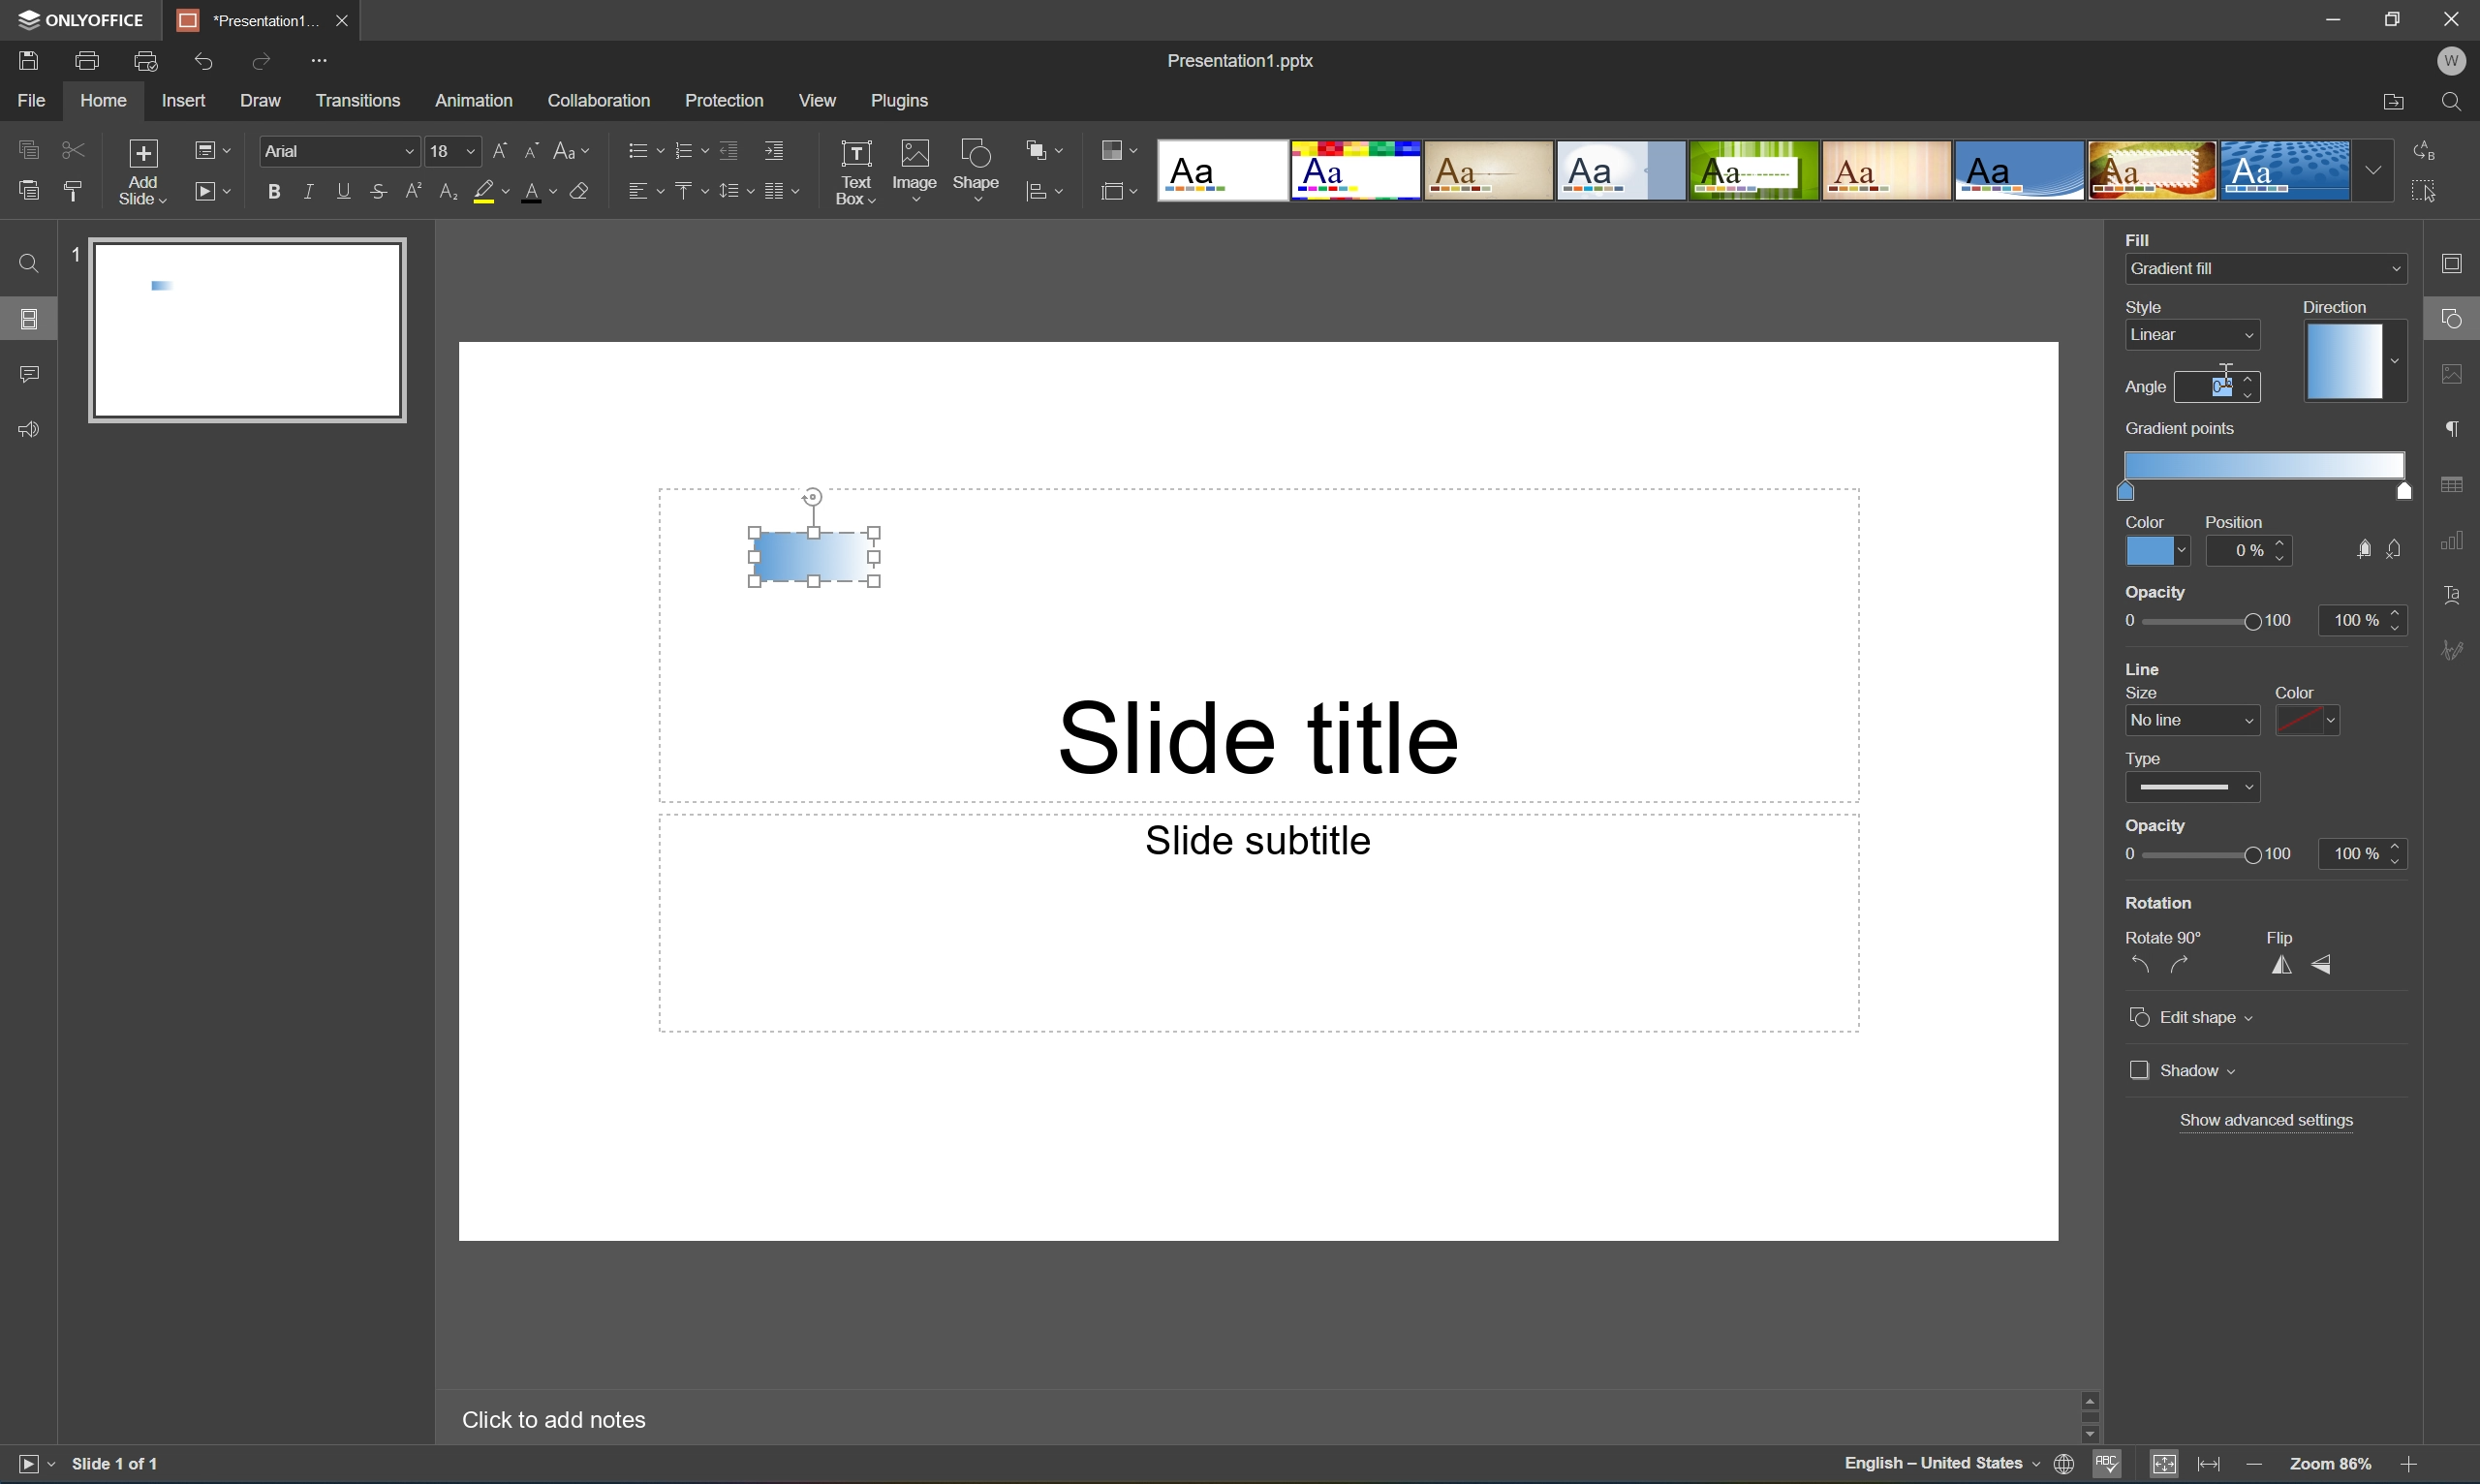 The height and width of the screenshot is (1484, 2480). Describe the element at coordinates (1119, 152) in the screenshot. I see `Change color theme` at that location.